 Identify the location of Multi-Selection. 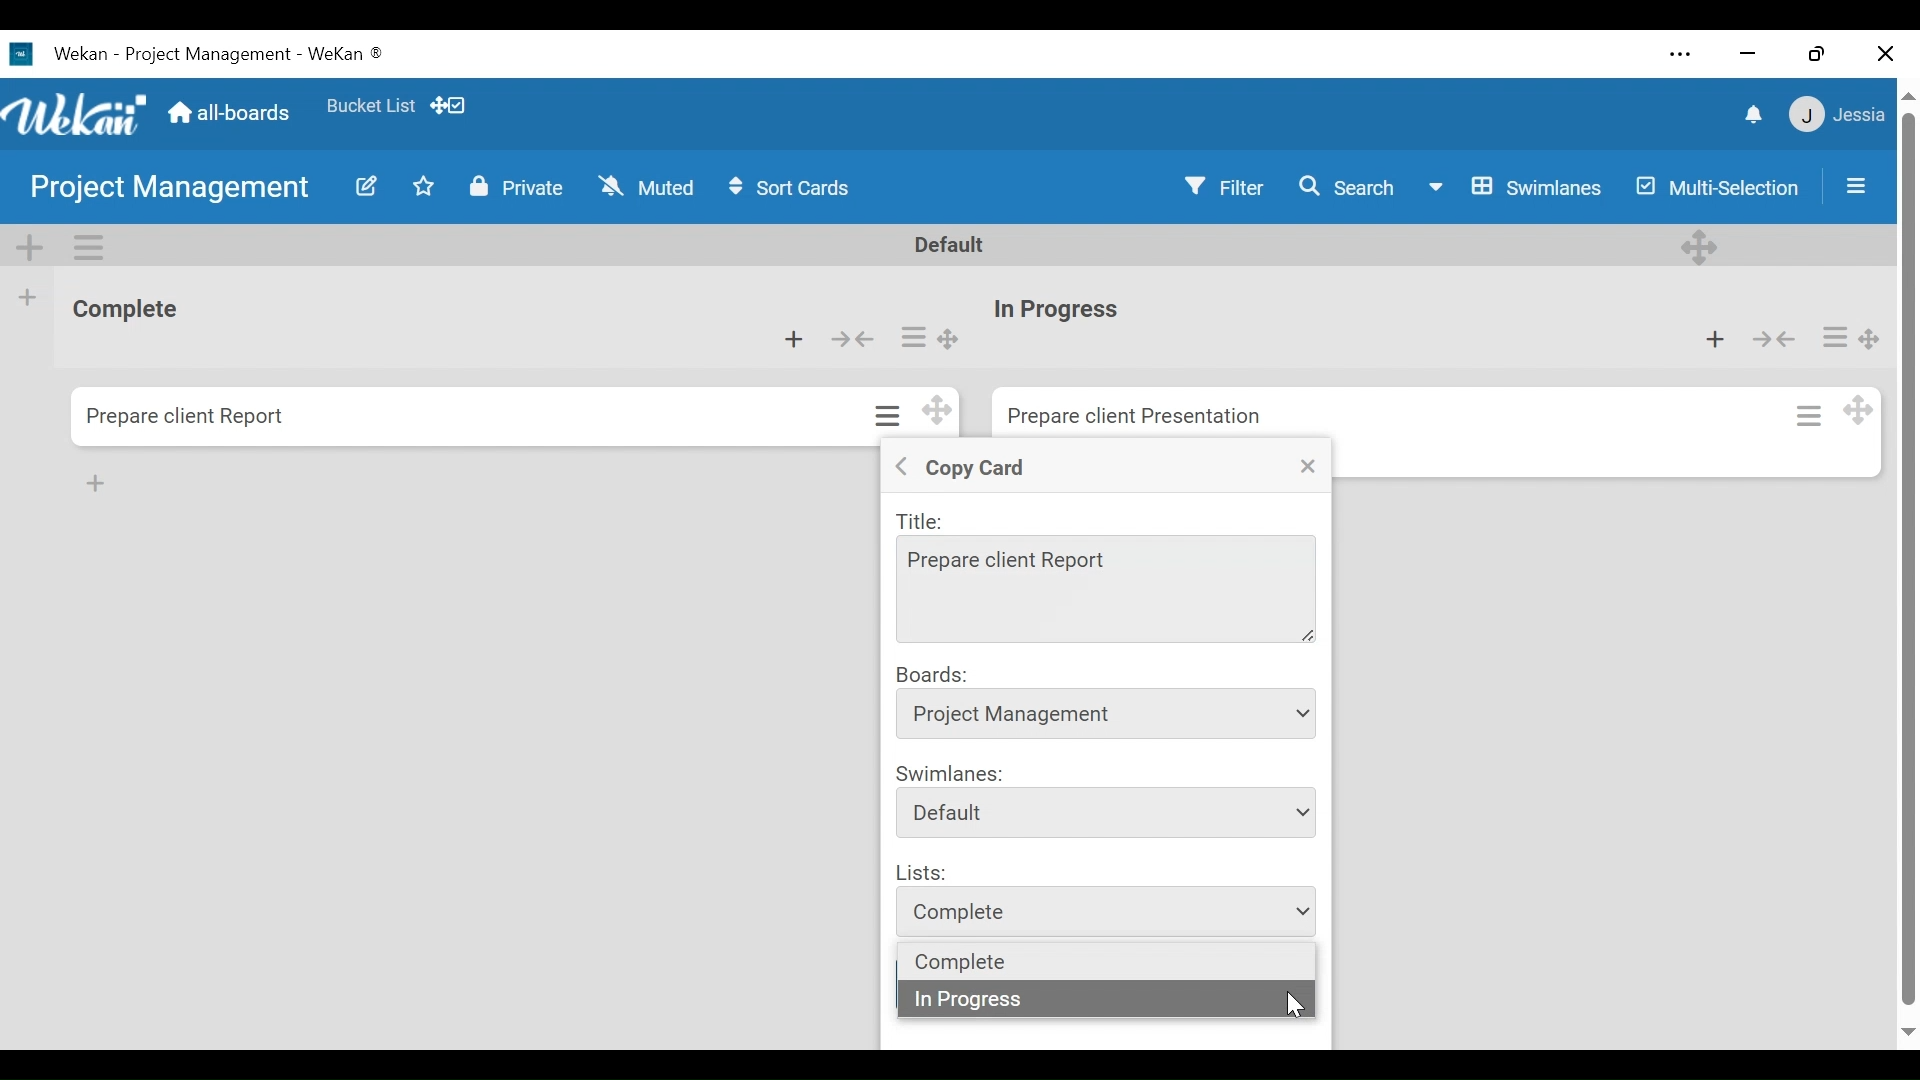
(1723, 186).